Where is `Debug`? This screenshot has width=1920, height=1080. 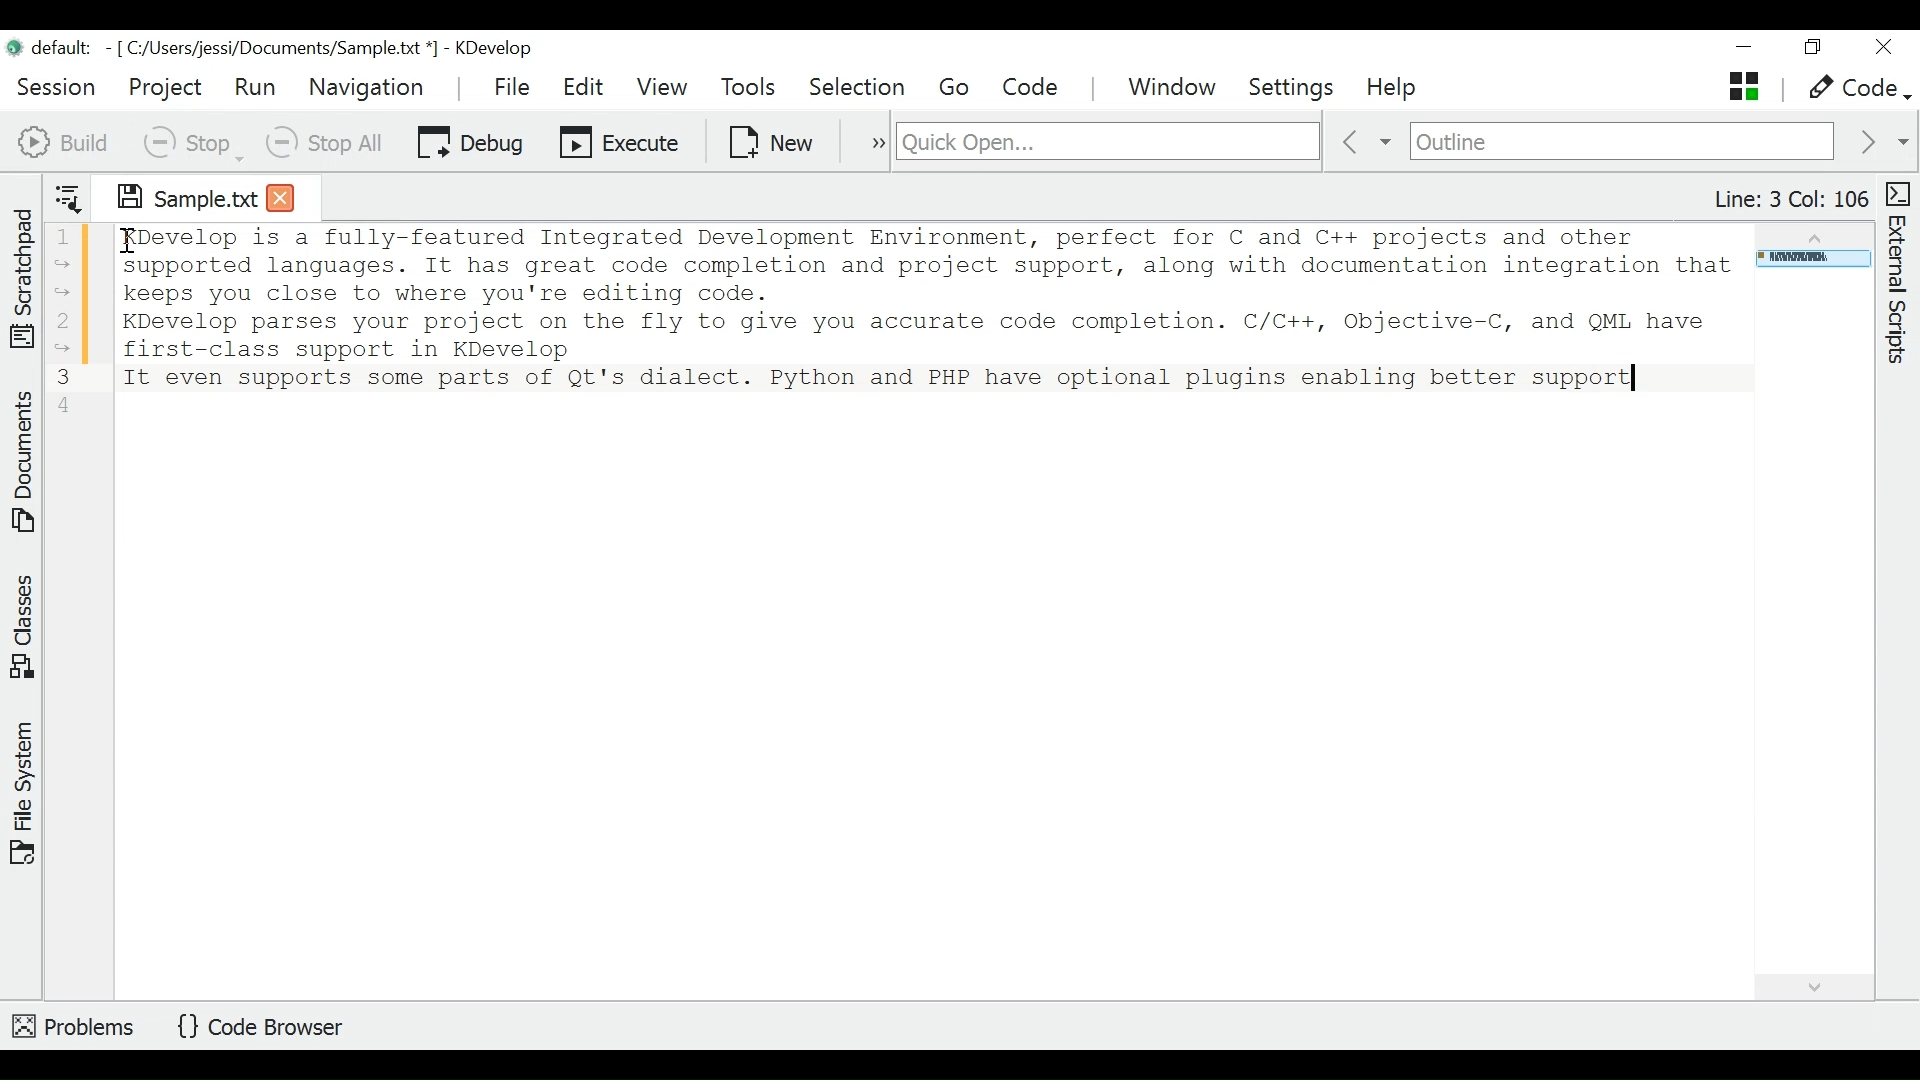 Debug is located at coordinates (470, 140).